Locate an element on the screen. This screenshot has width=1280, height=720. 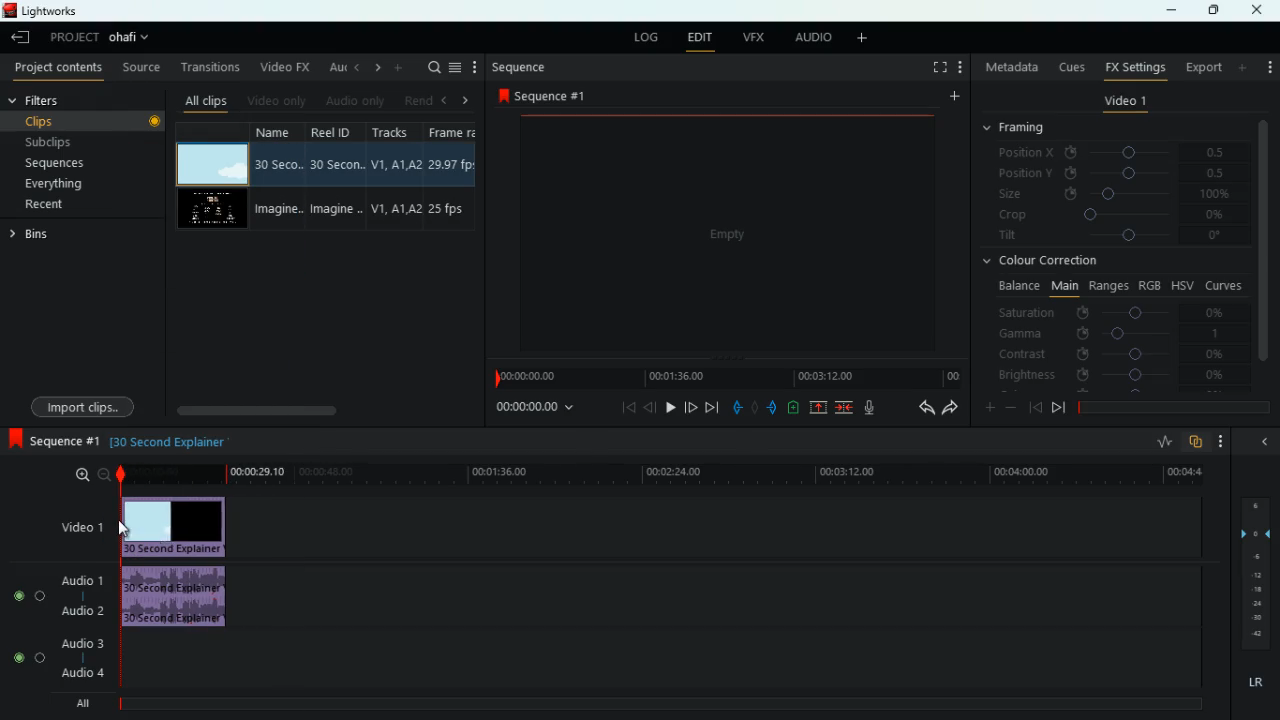
beggining is located at coordinates (622, 409).